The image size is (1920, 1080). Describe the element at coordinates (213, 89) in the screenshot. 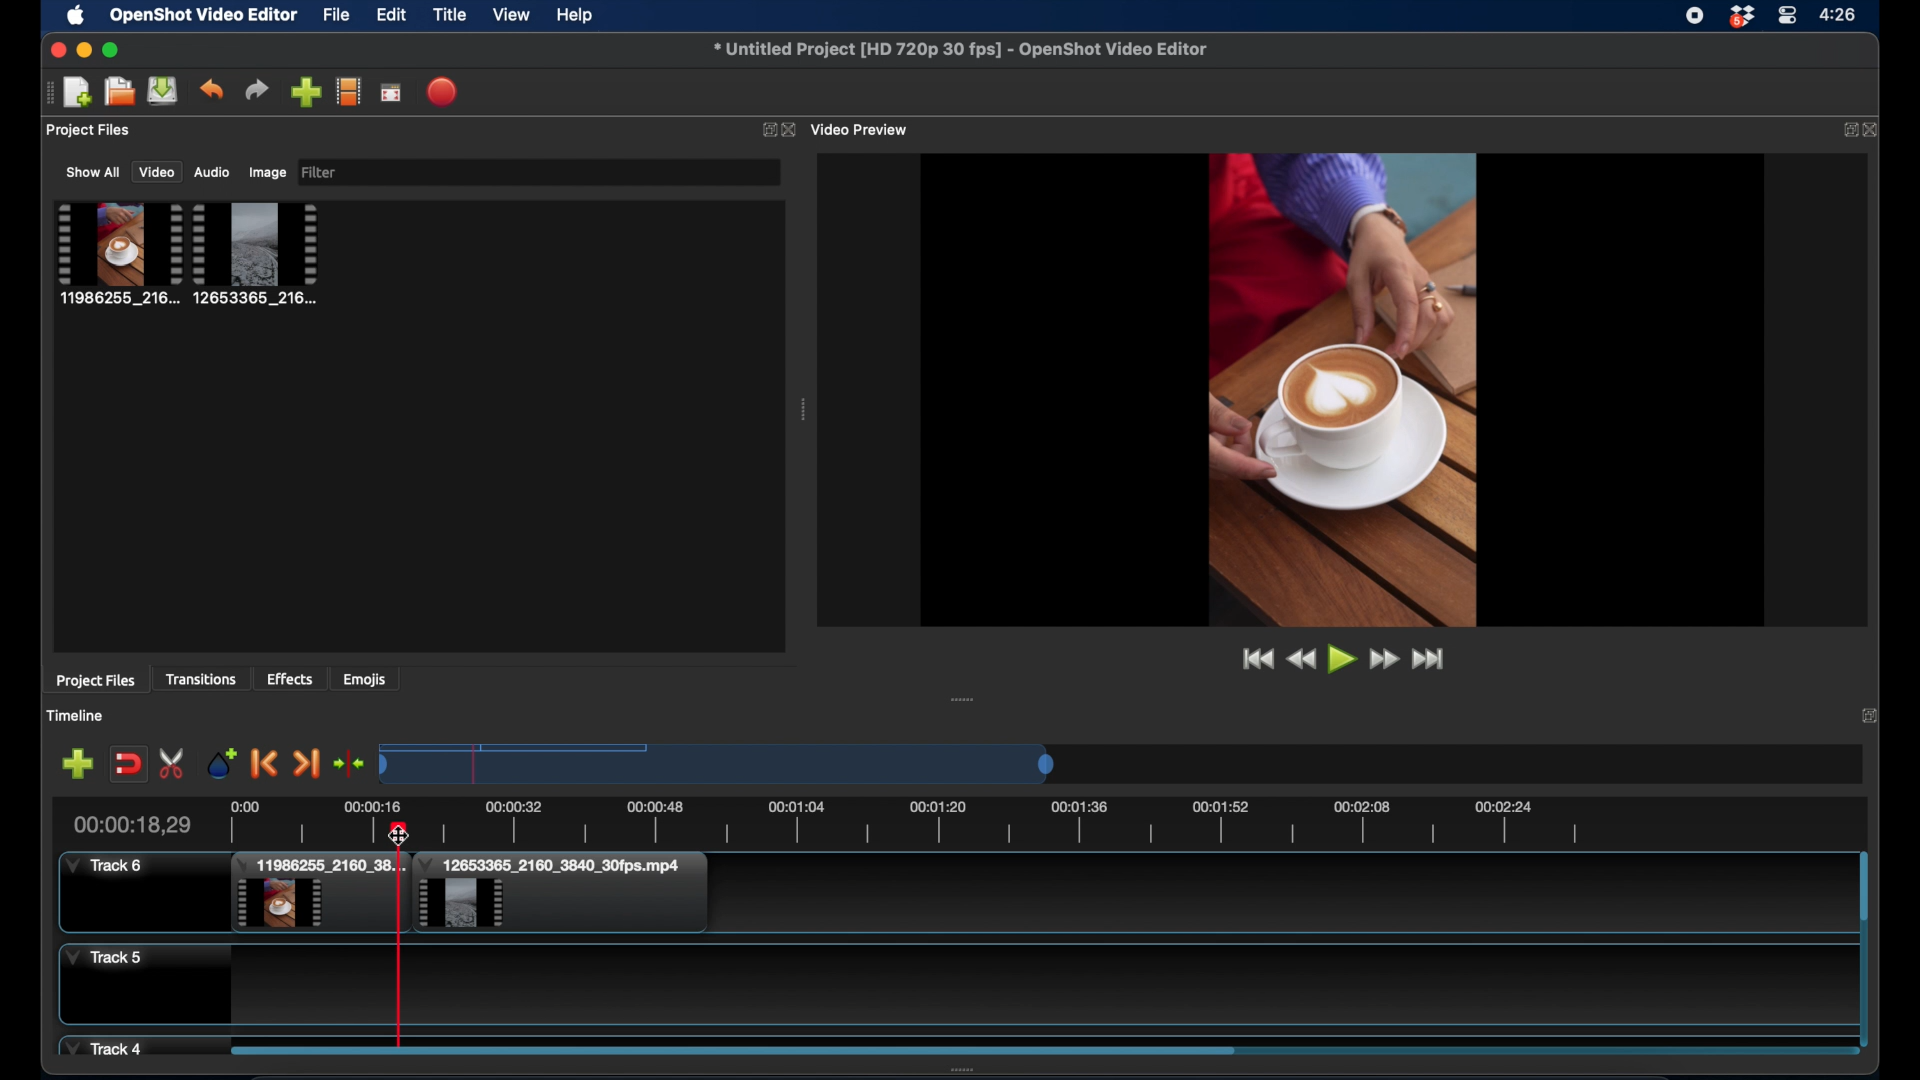

I see `undo` at that location.